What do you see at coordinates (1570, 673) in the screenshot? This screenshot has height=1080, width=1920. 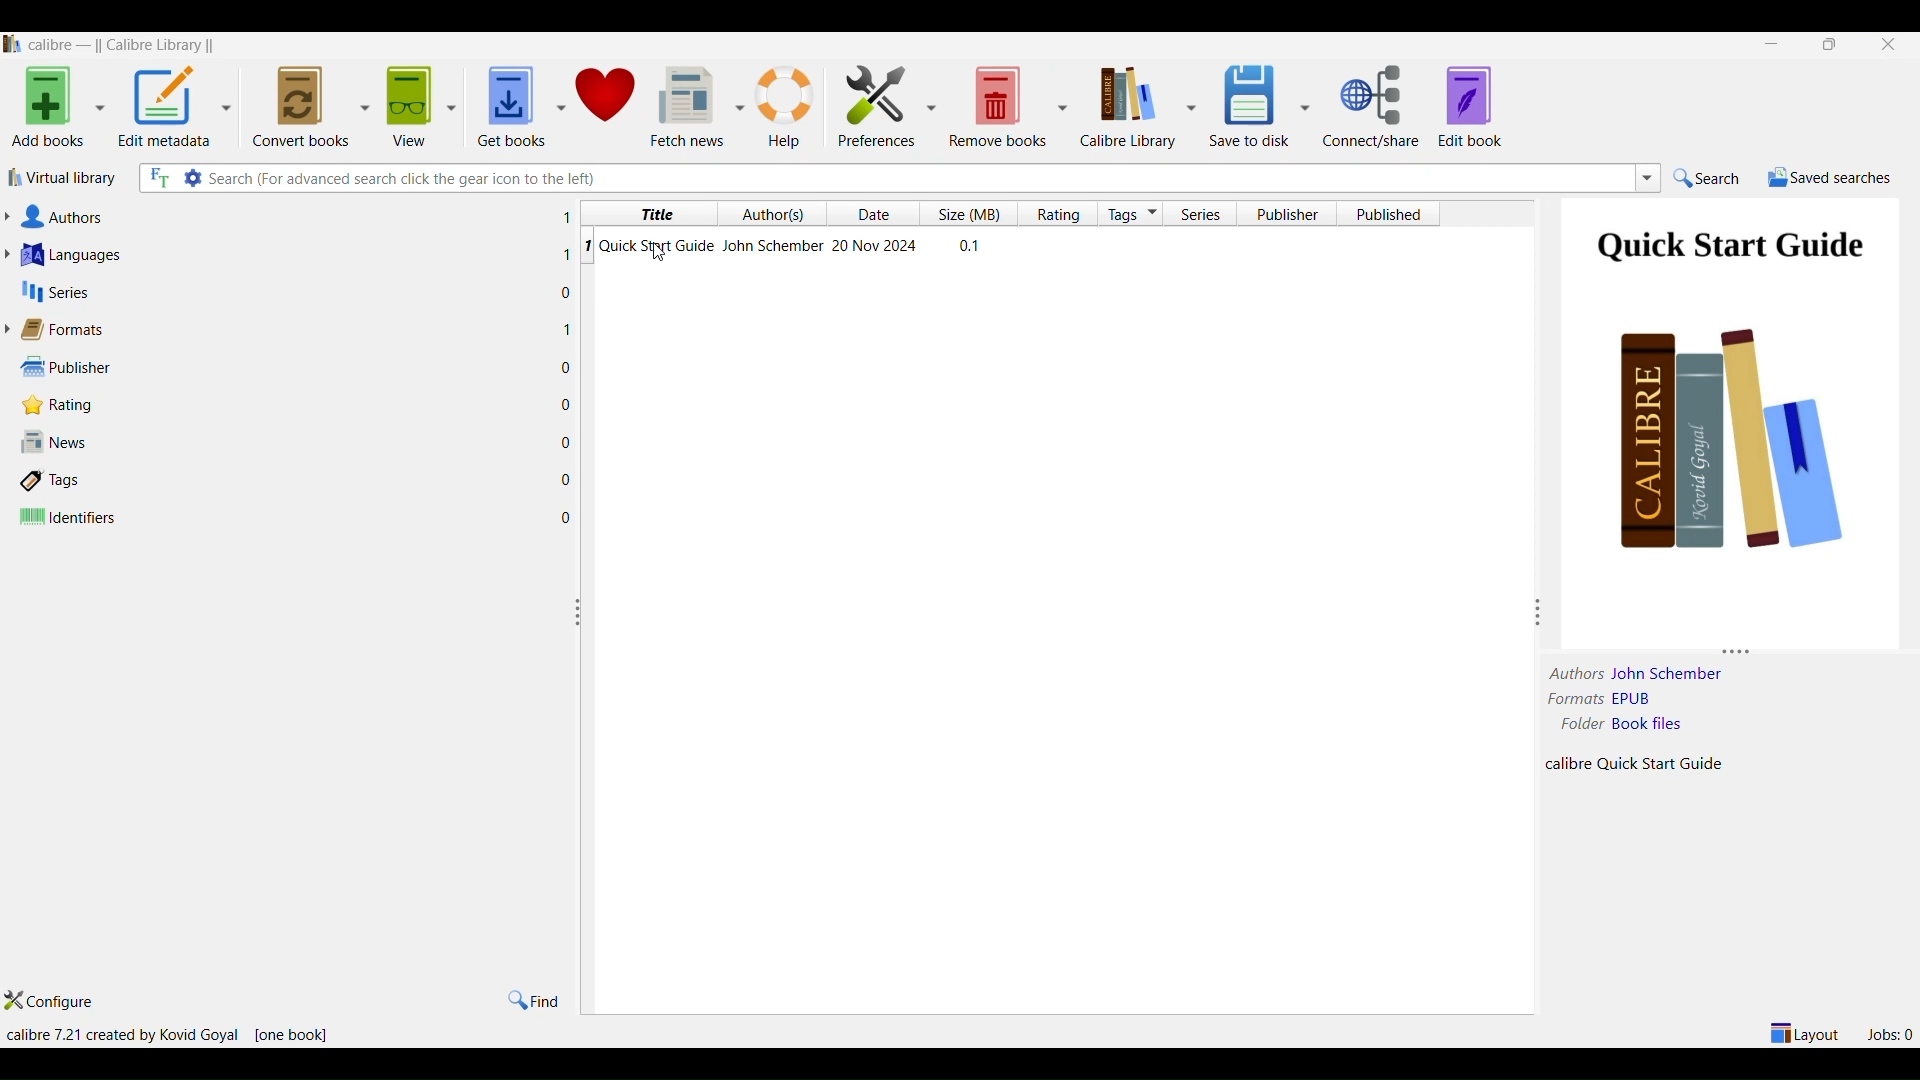 I see `authors` at bounding box center [1570, 673].